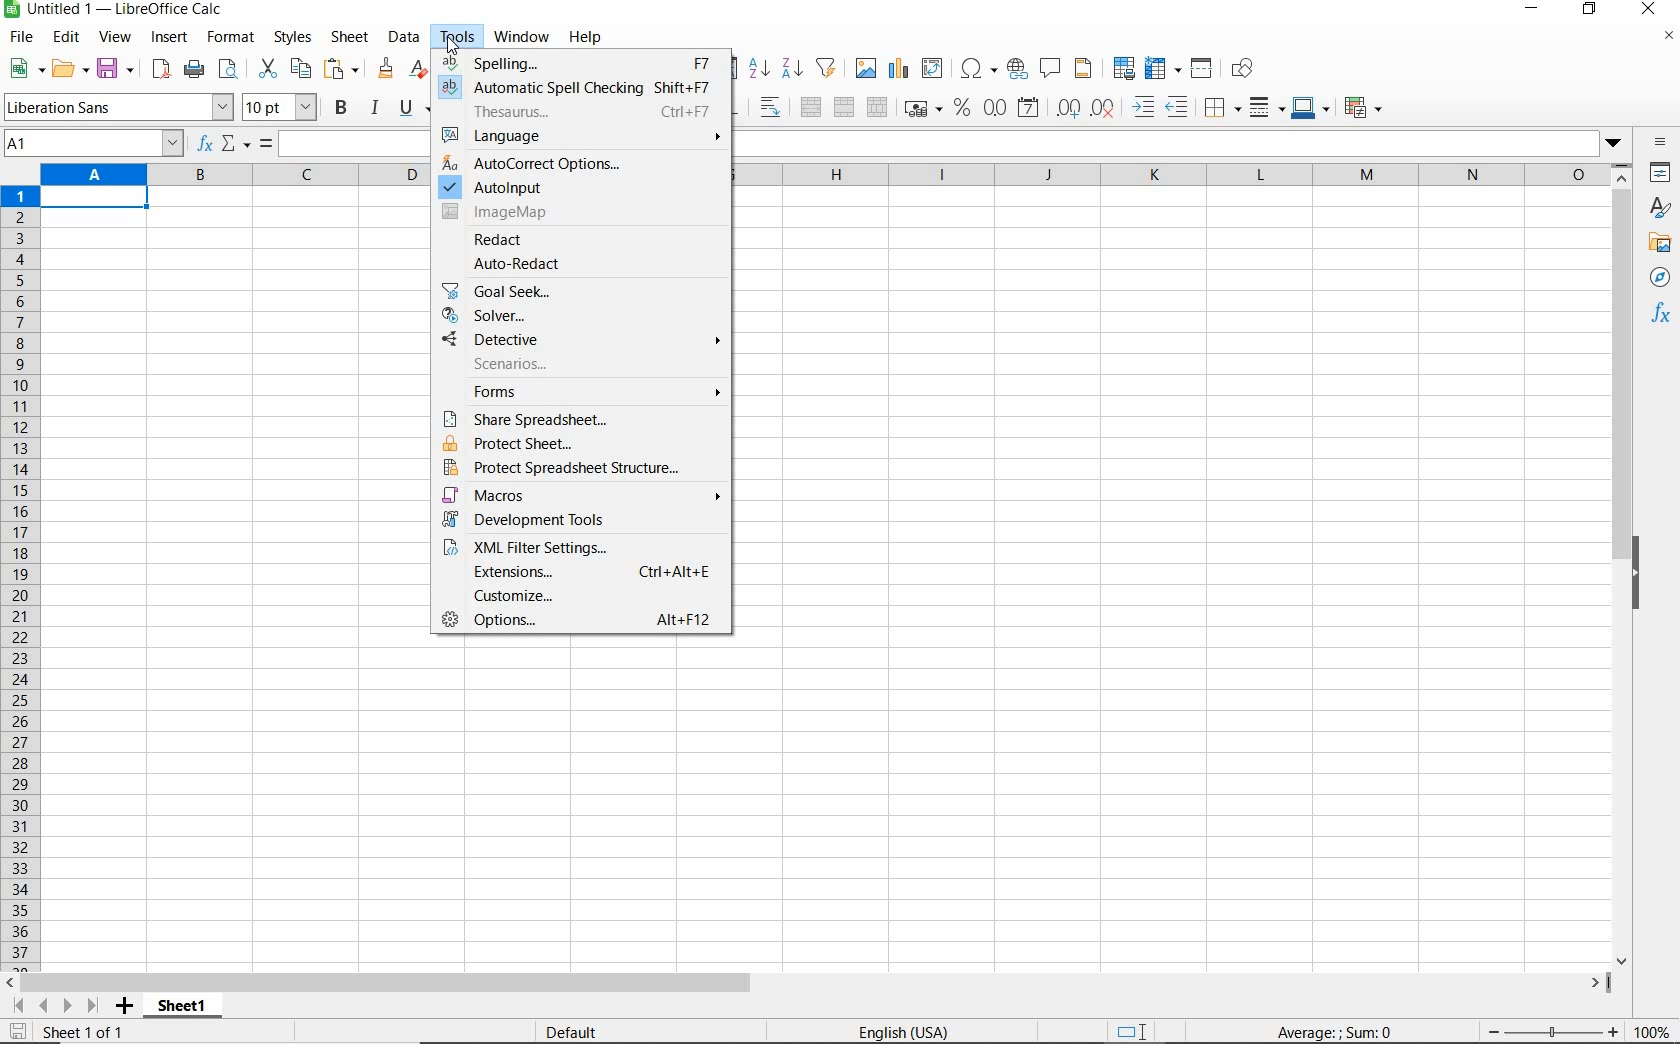 Image resolution: width=1680 pixels, height=1044 pixels. What do you see at coordinates (374, 110) in the screenshot?
I see `italic` at bounding box center [374, 110].